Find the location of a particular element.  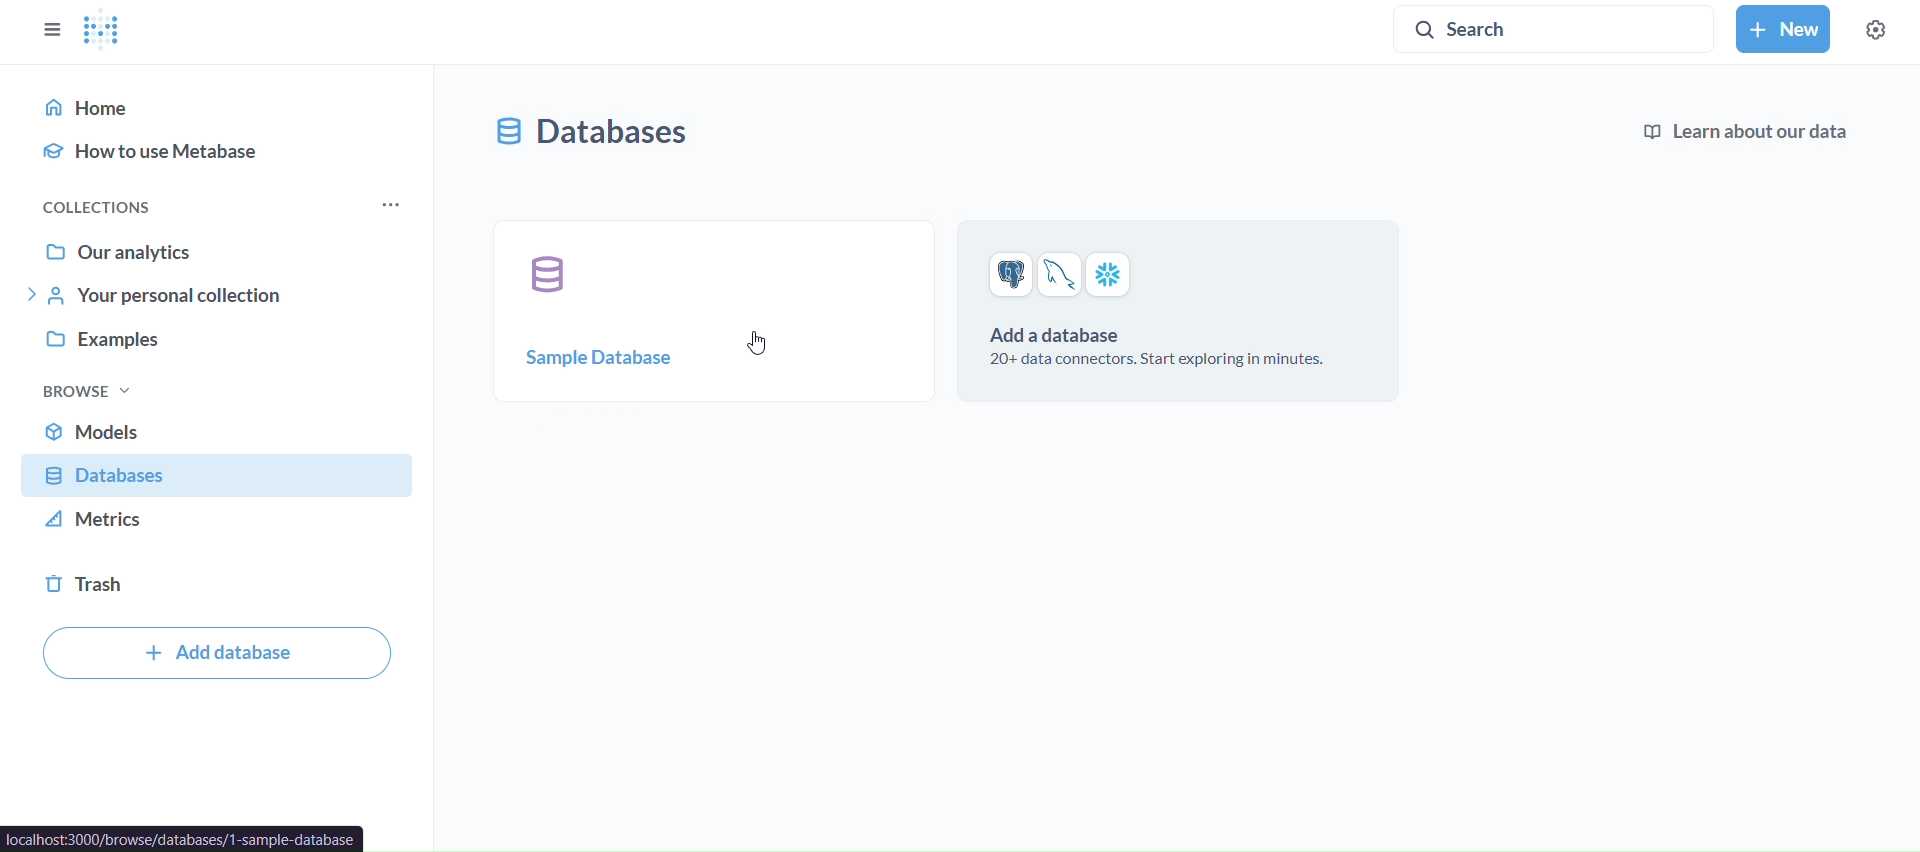

cursor is located at coordinates (757, 343).